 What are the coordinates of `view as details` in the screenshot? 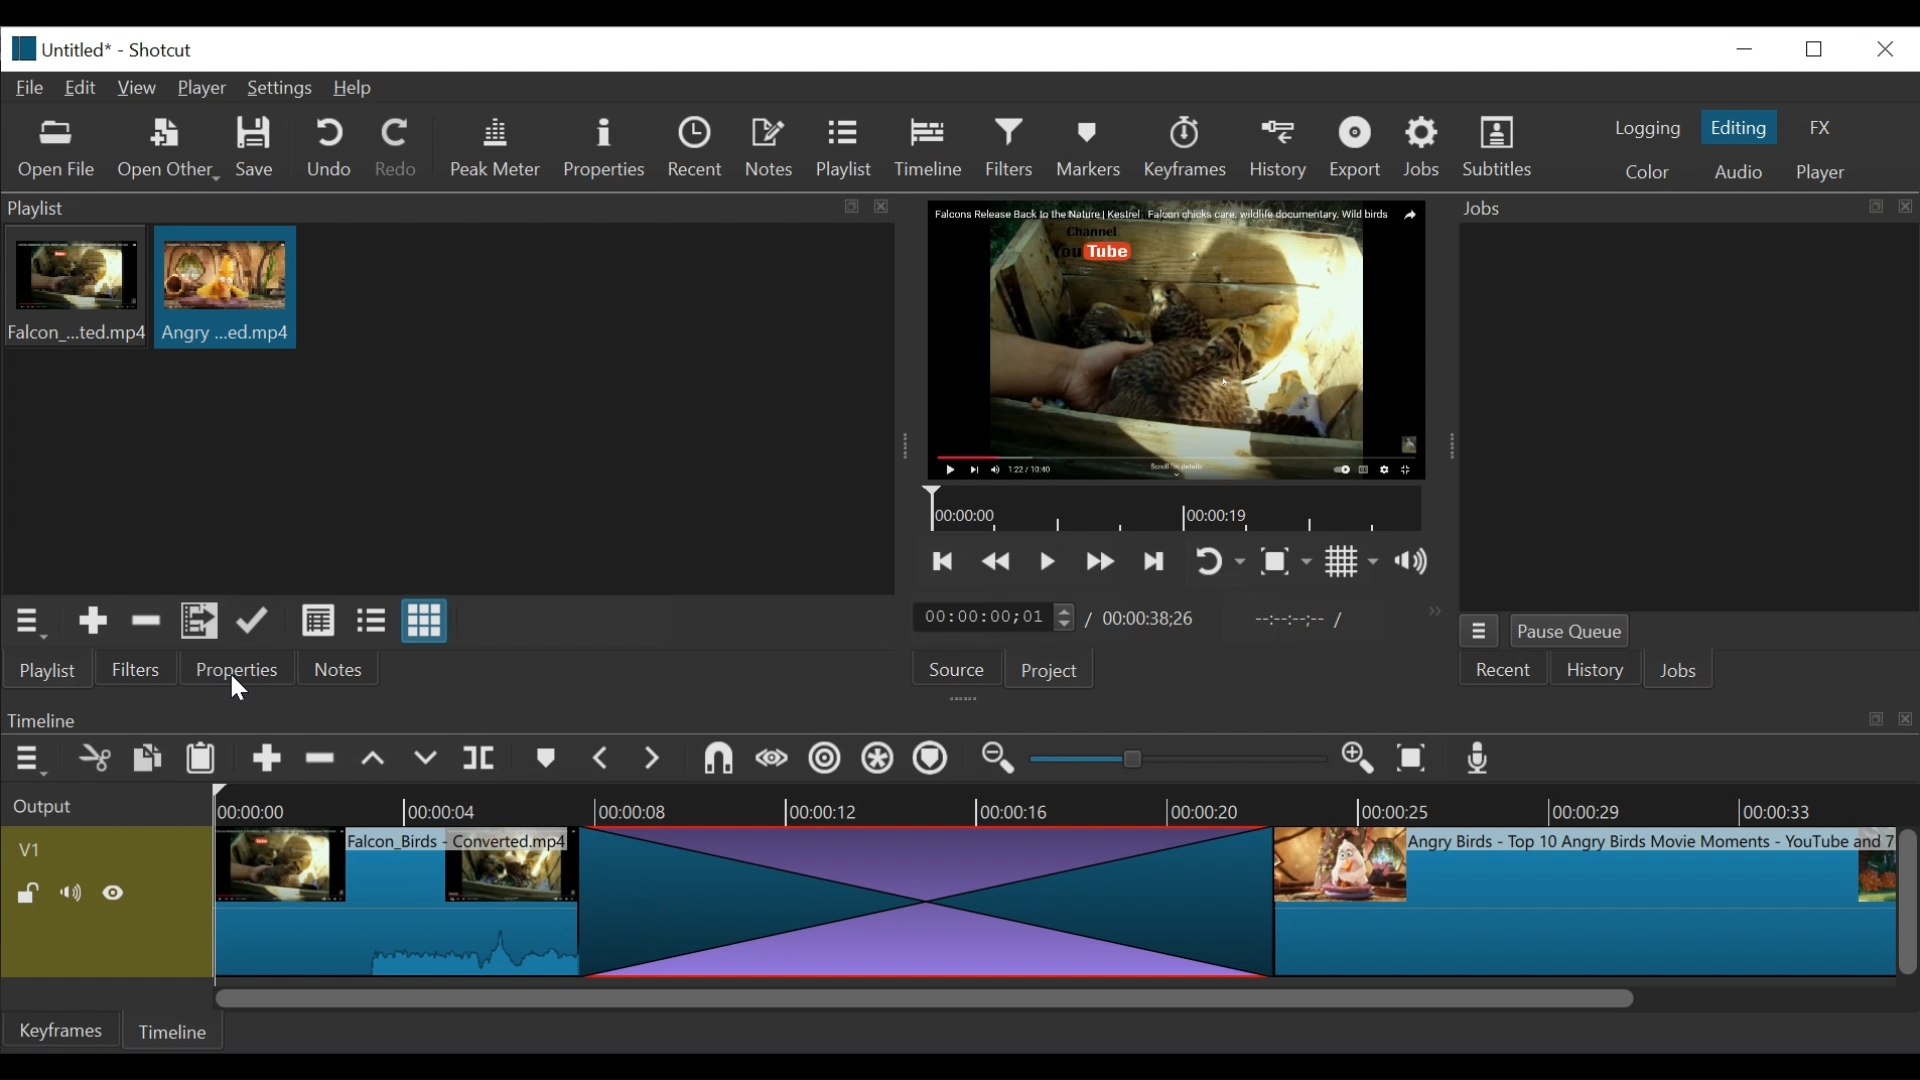 It's located at (319, 620).